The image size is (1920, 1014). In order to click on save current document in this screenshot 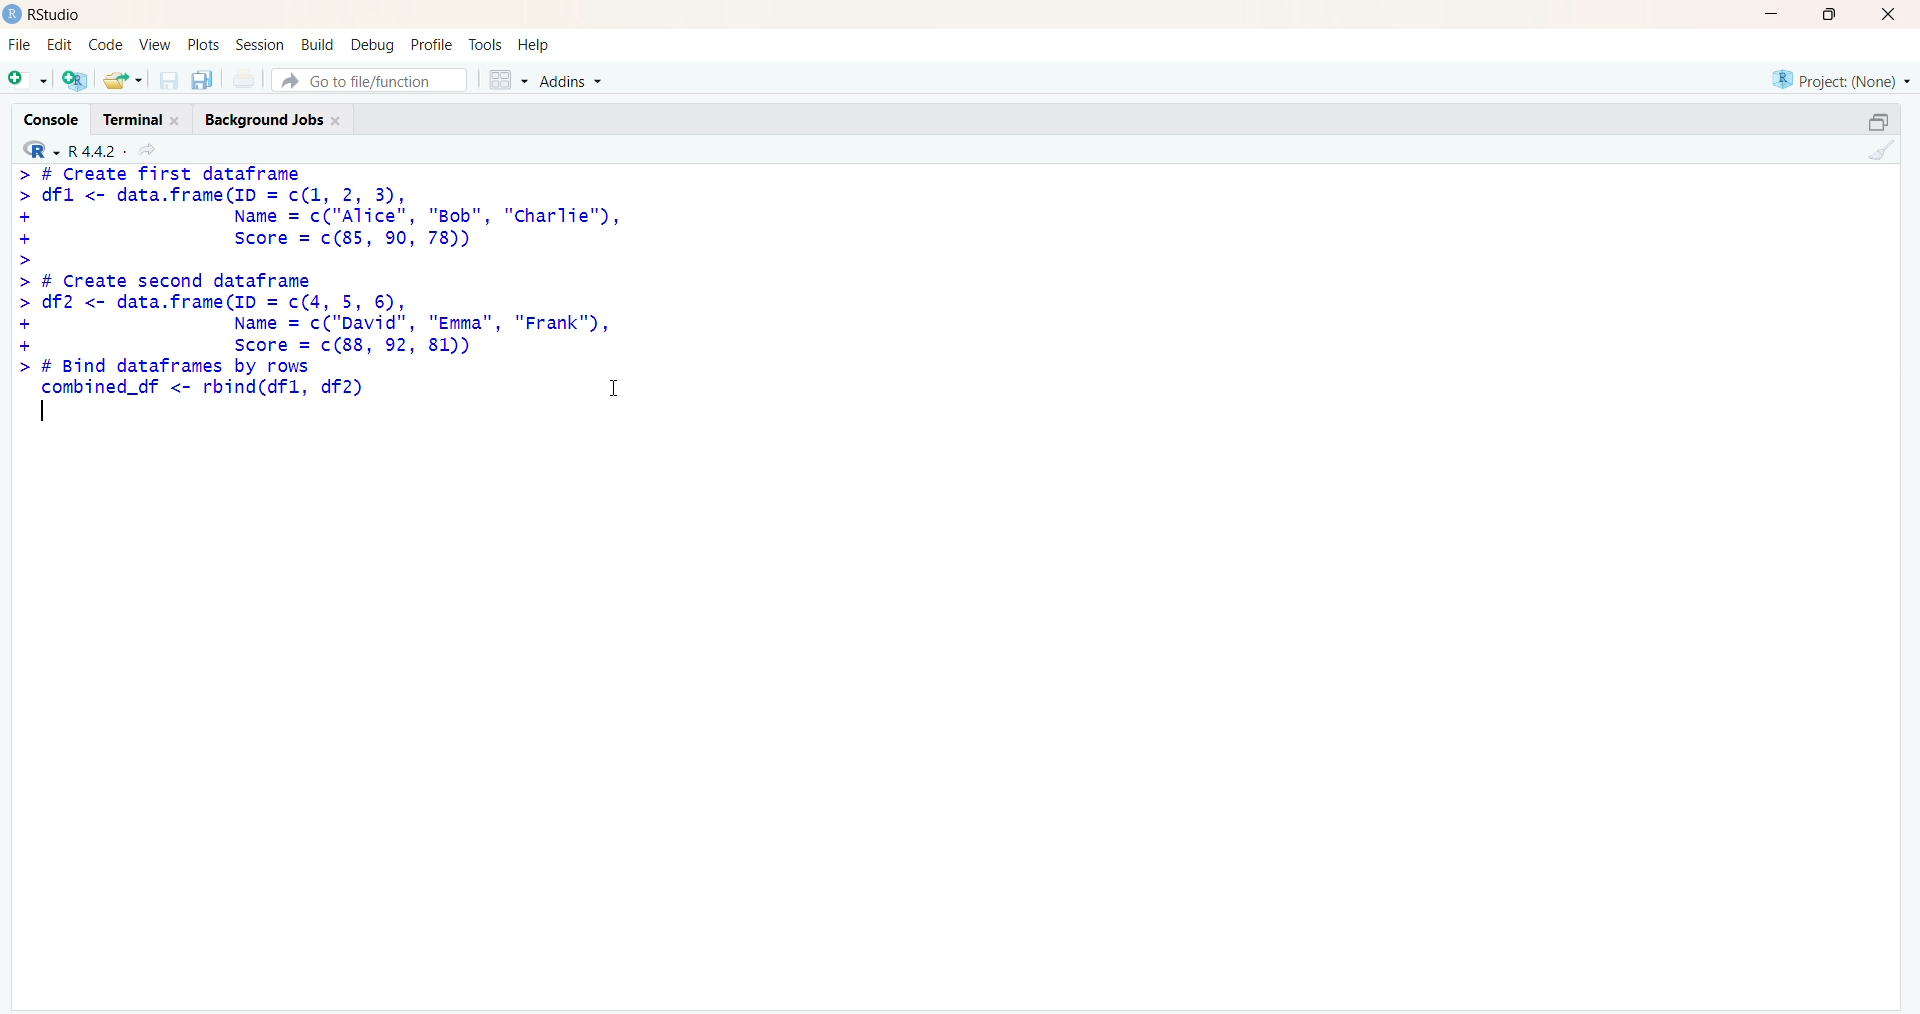, I will do `click(169, 81)`.